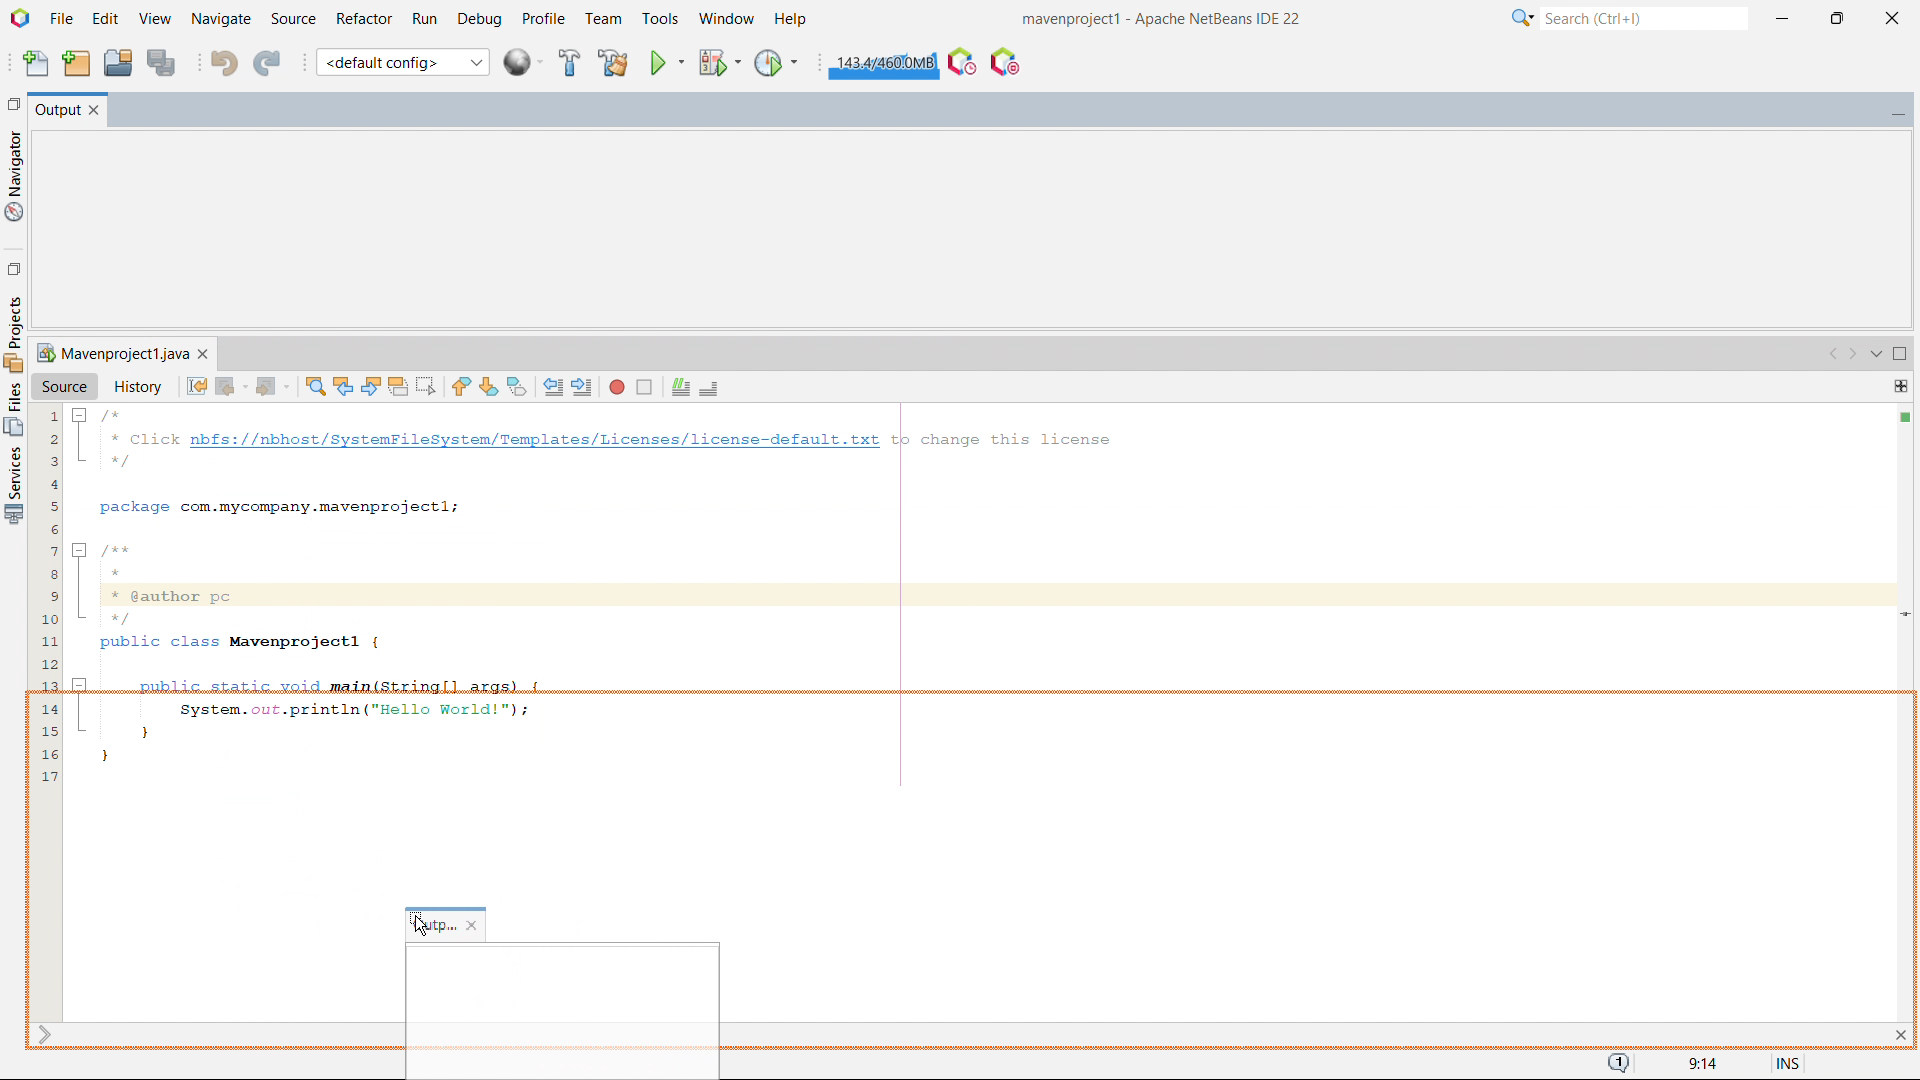 Image resolution: width=1920 pixels, height=1080 pixels. Describe the element at coordinates (272, 386) in the screenshot. I see `forward ` at that location.